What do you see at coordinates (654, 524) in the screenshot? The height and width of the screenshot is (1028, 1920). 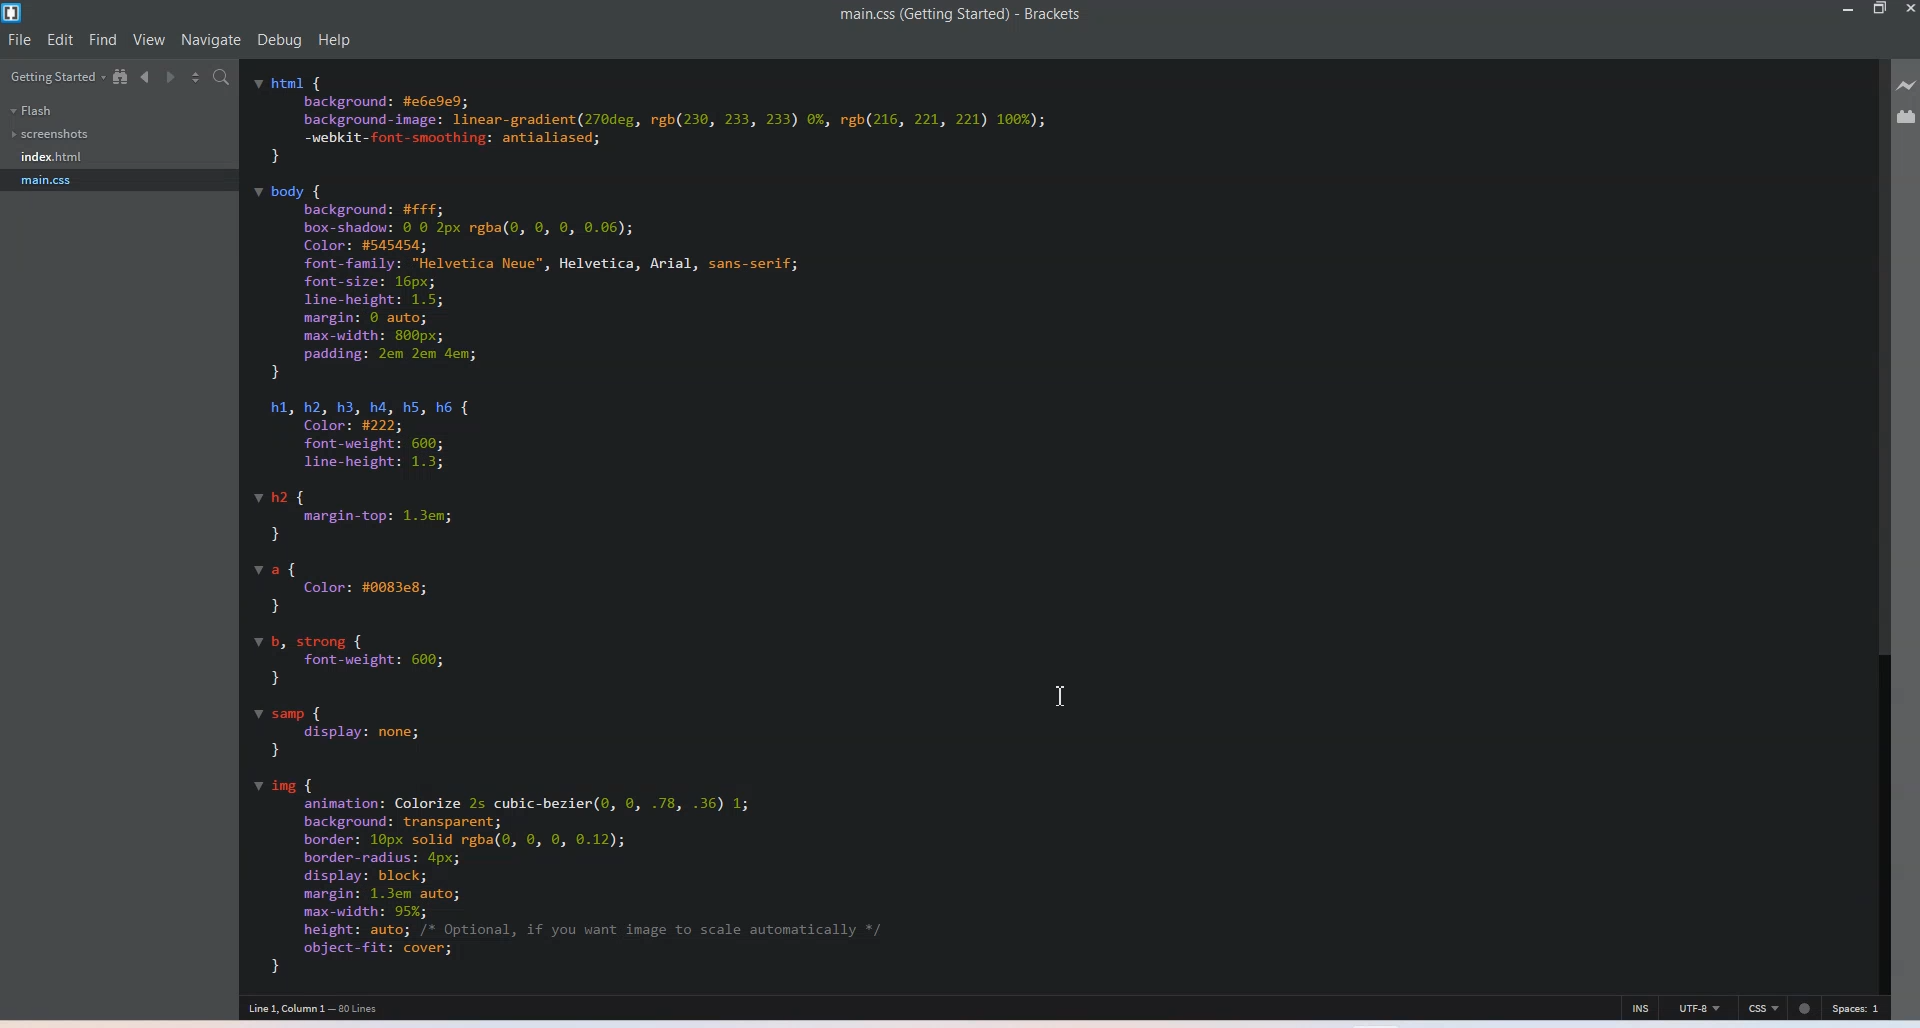 I see `code` at bounding box center [654, 524].